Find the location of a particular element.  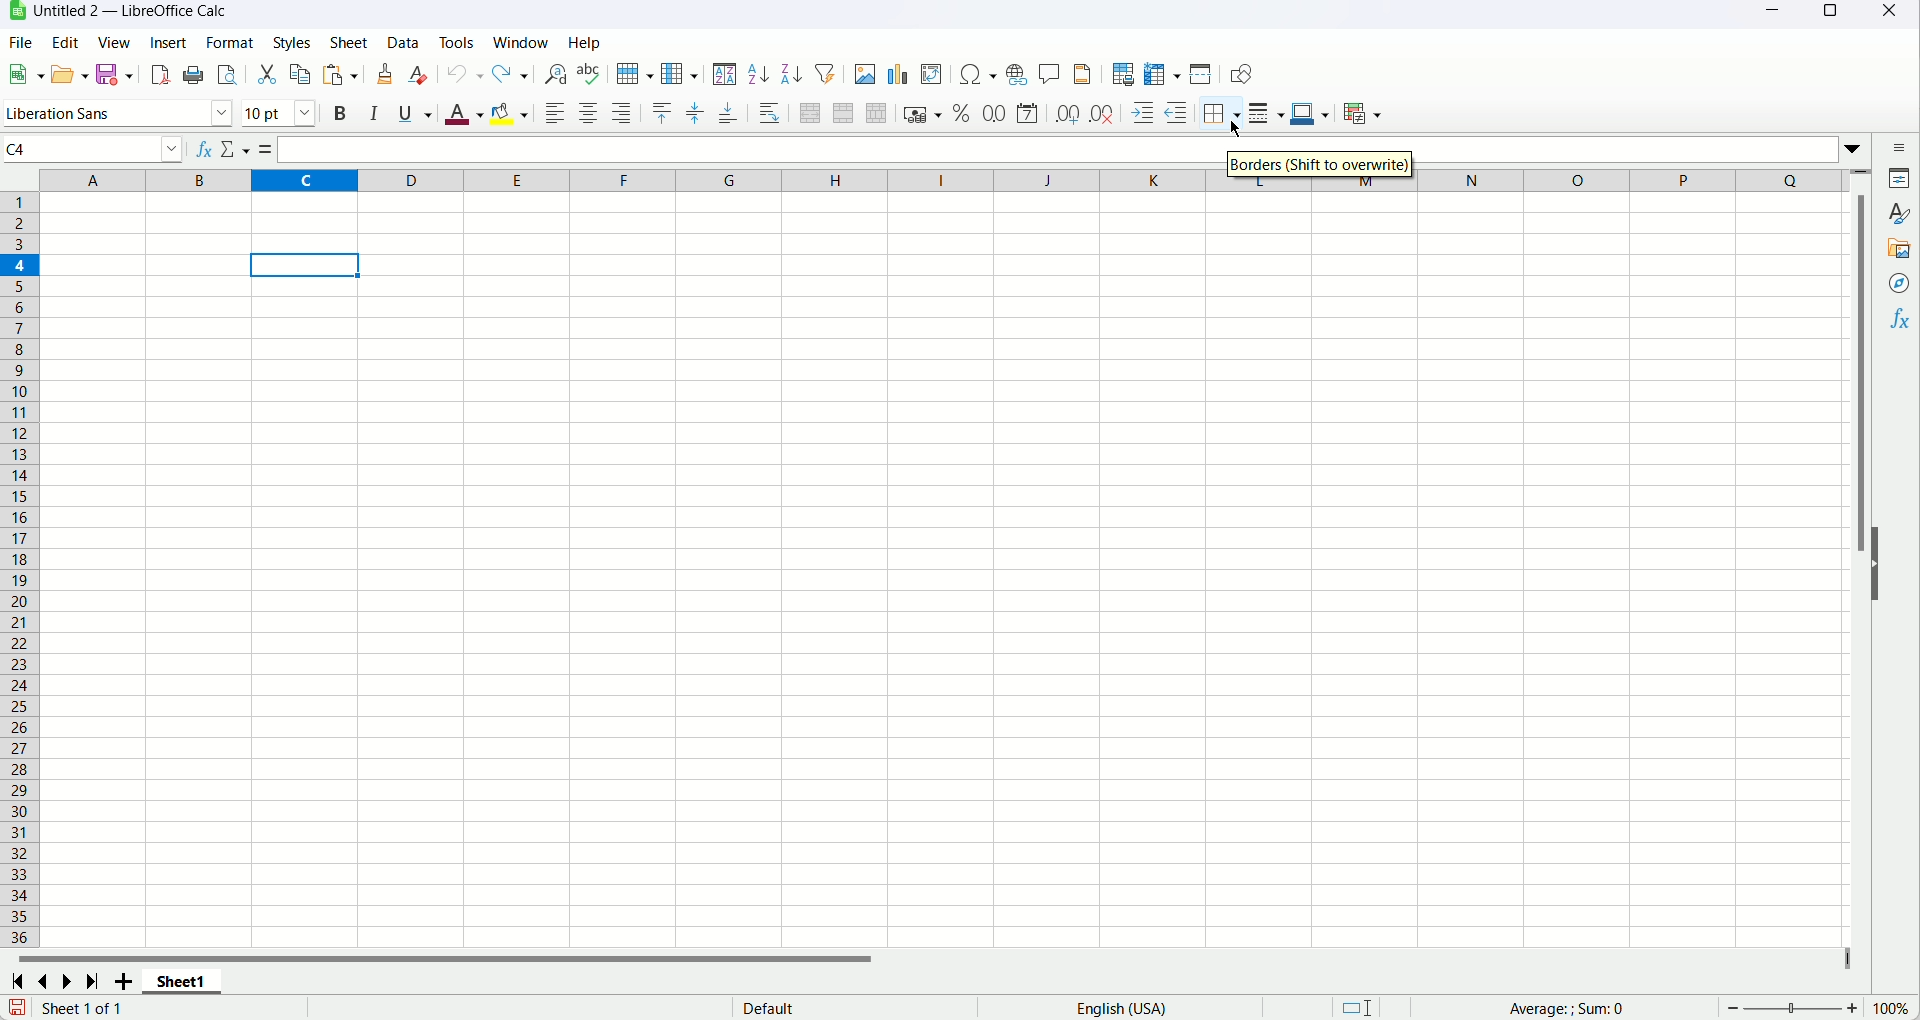

Row is located at coordinates (633, 74).